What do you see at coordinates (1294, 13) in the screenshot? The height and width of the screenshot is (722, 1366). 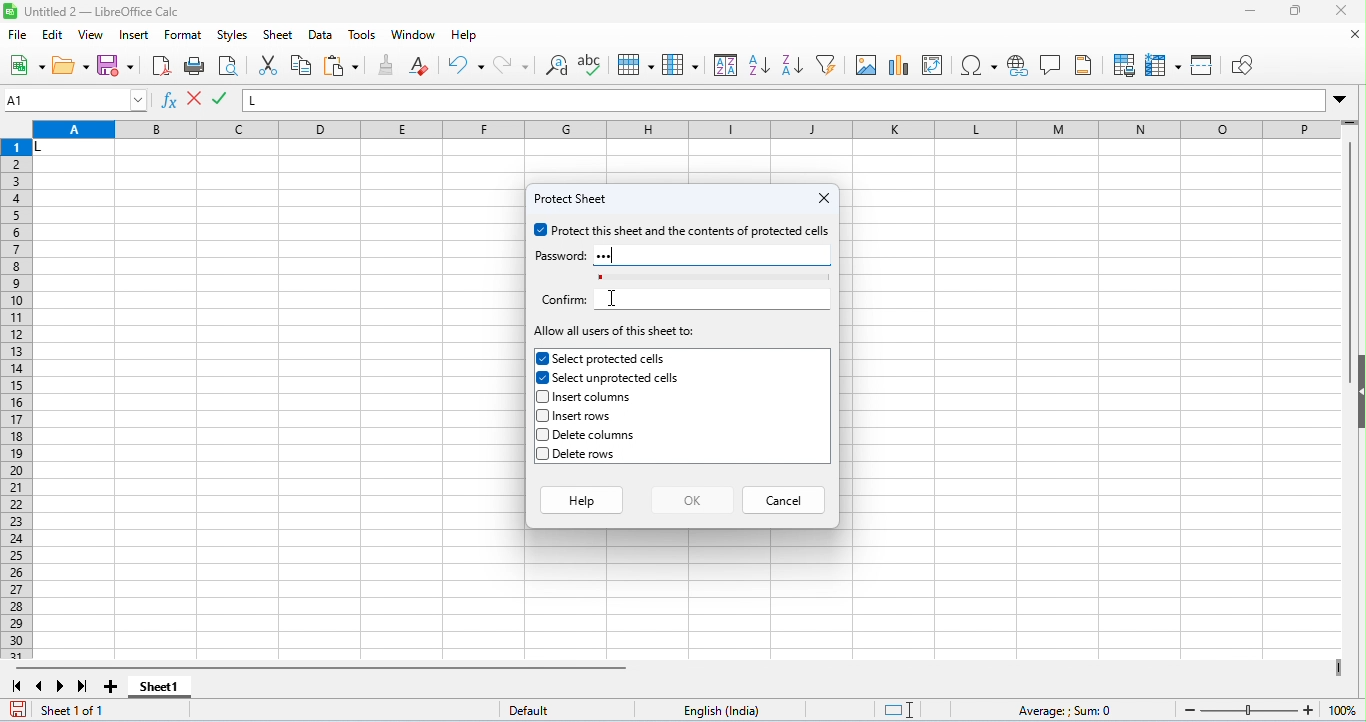 I see `maximize` at bounding box center [1294, 13].